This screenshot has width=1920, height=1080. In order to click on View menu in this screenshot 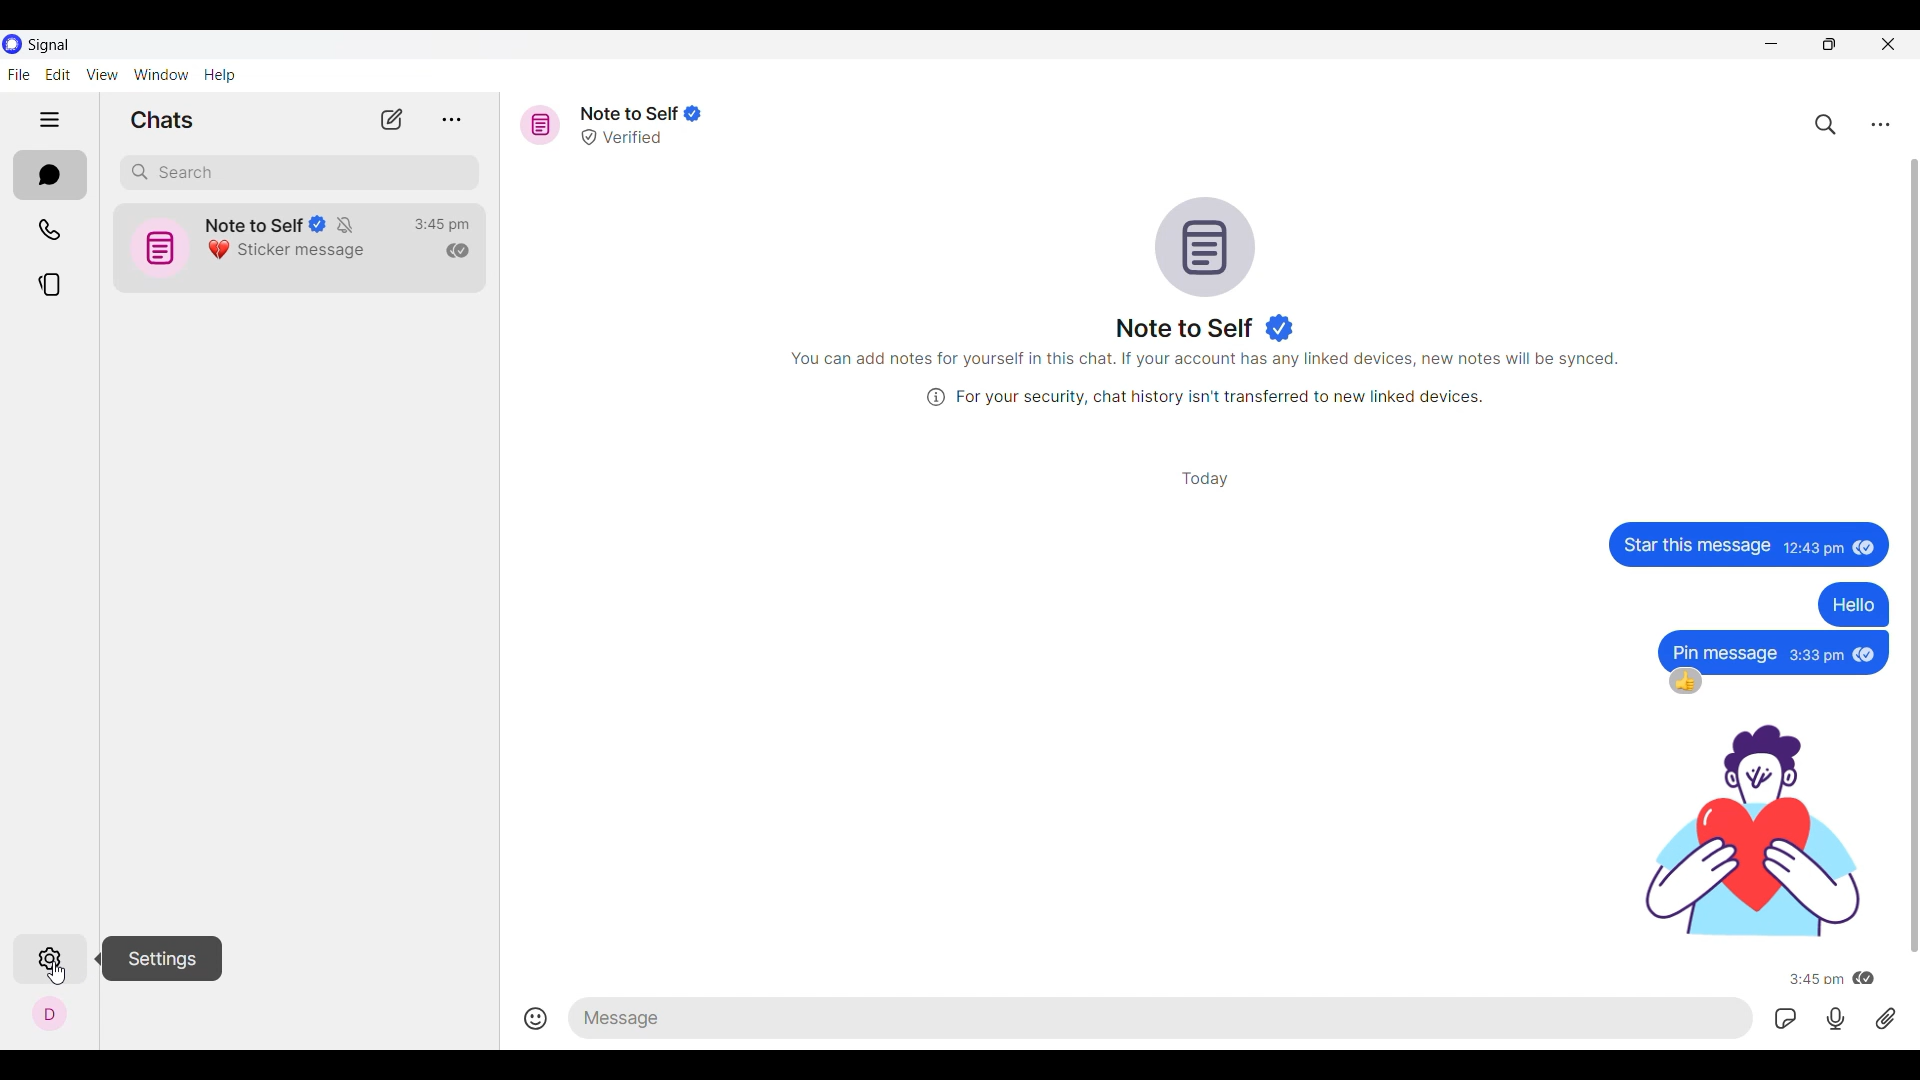, I will do `click(103, 75)`.